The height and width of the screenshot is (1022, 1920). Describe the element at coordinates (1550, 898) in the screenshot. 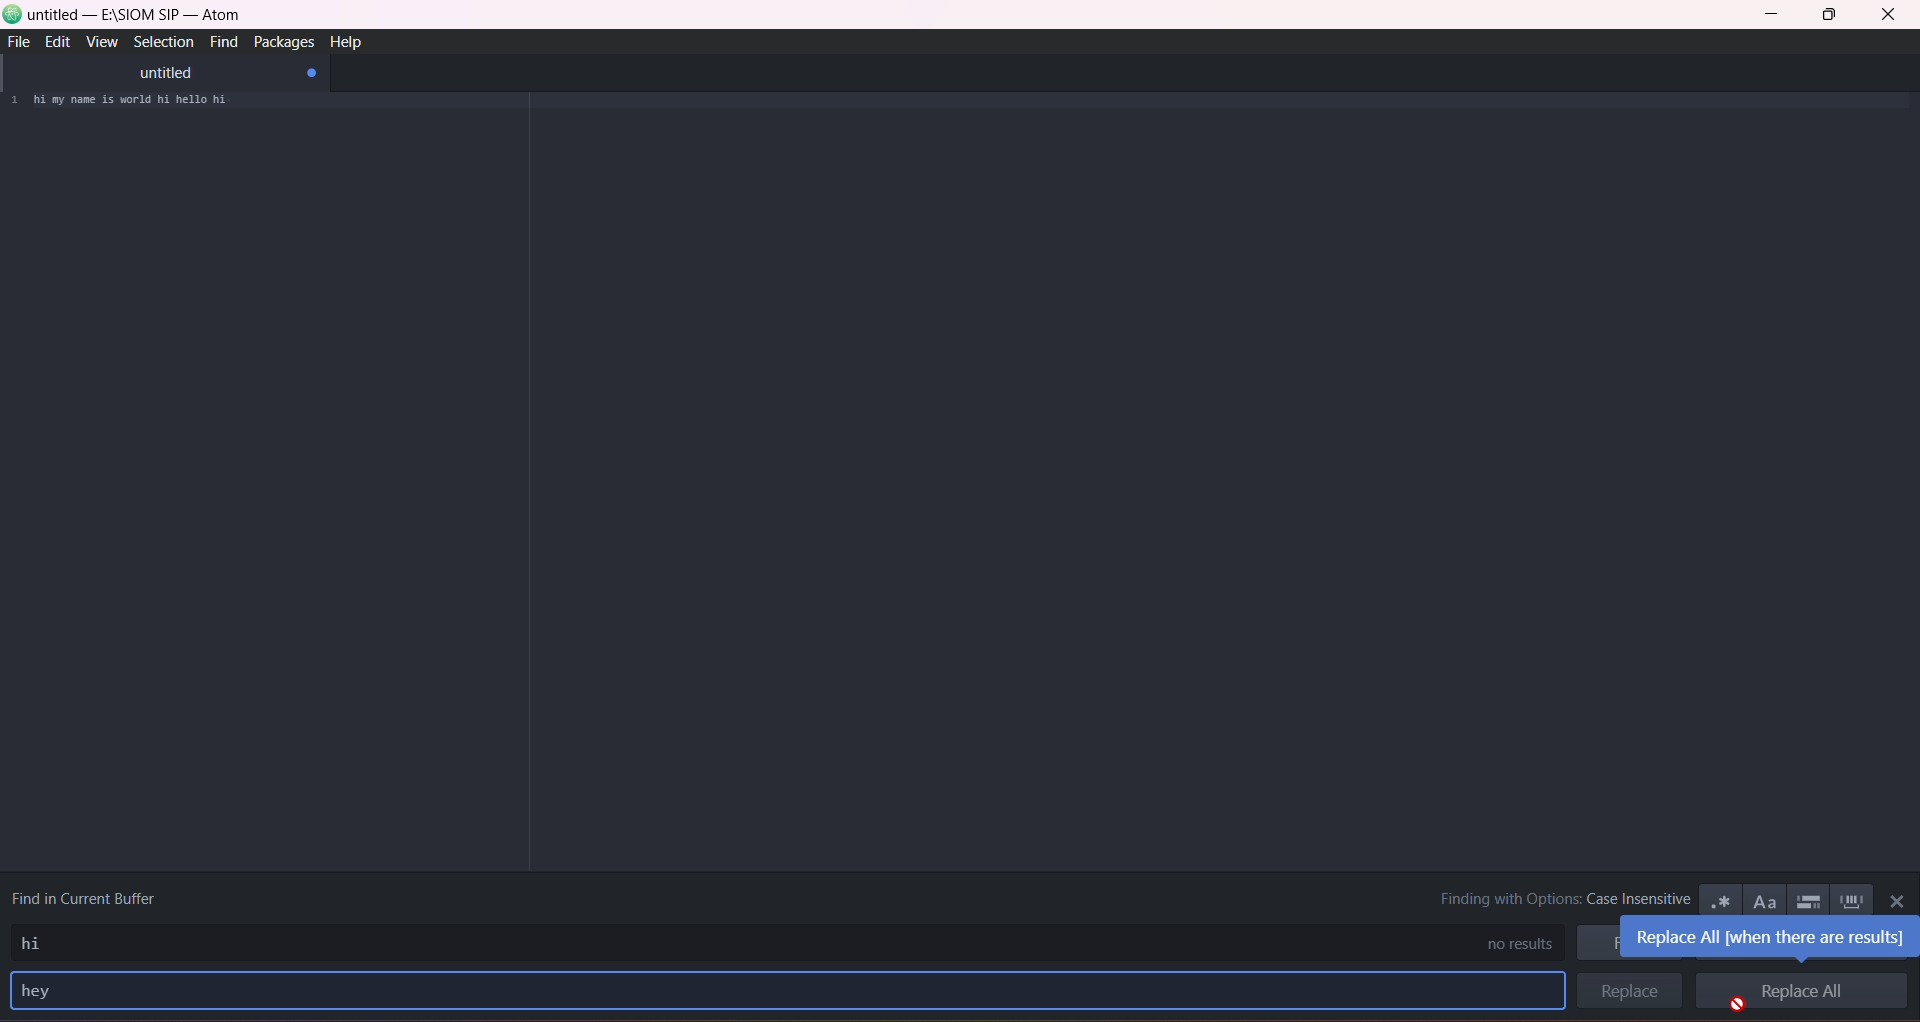

I see `finding with options : case insensitive` at that location.